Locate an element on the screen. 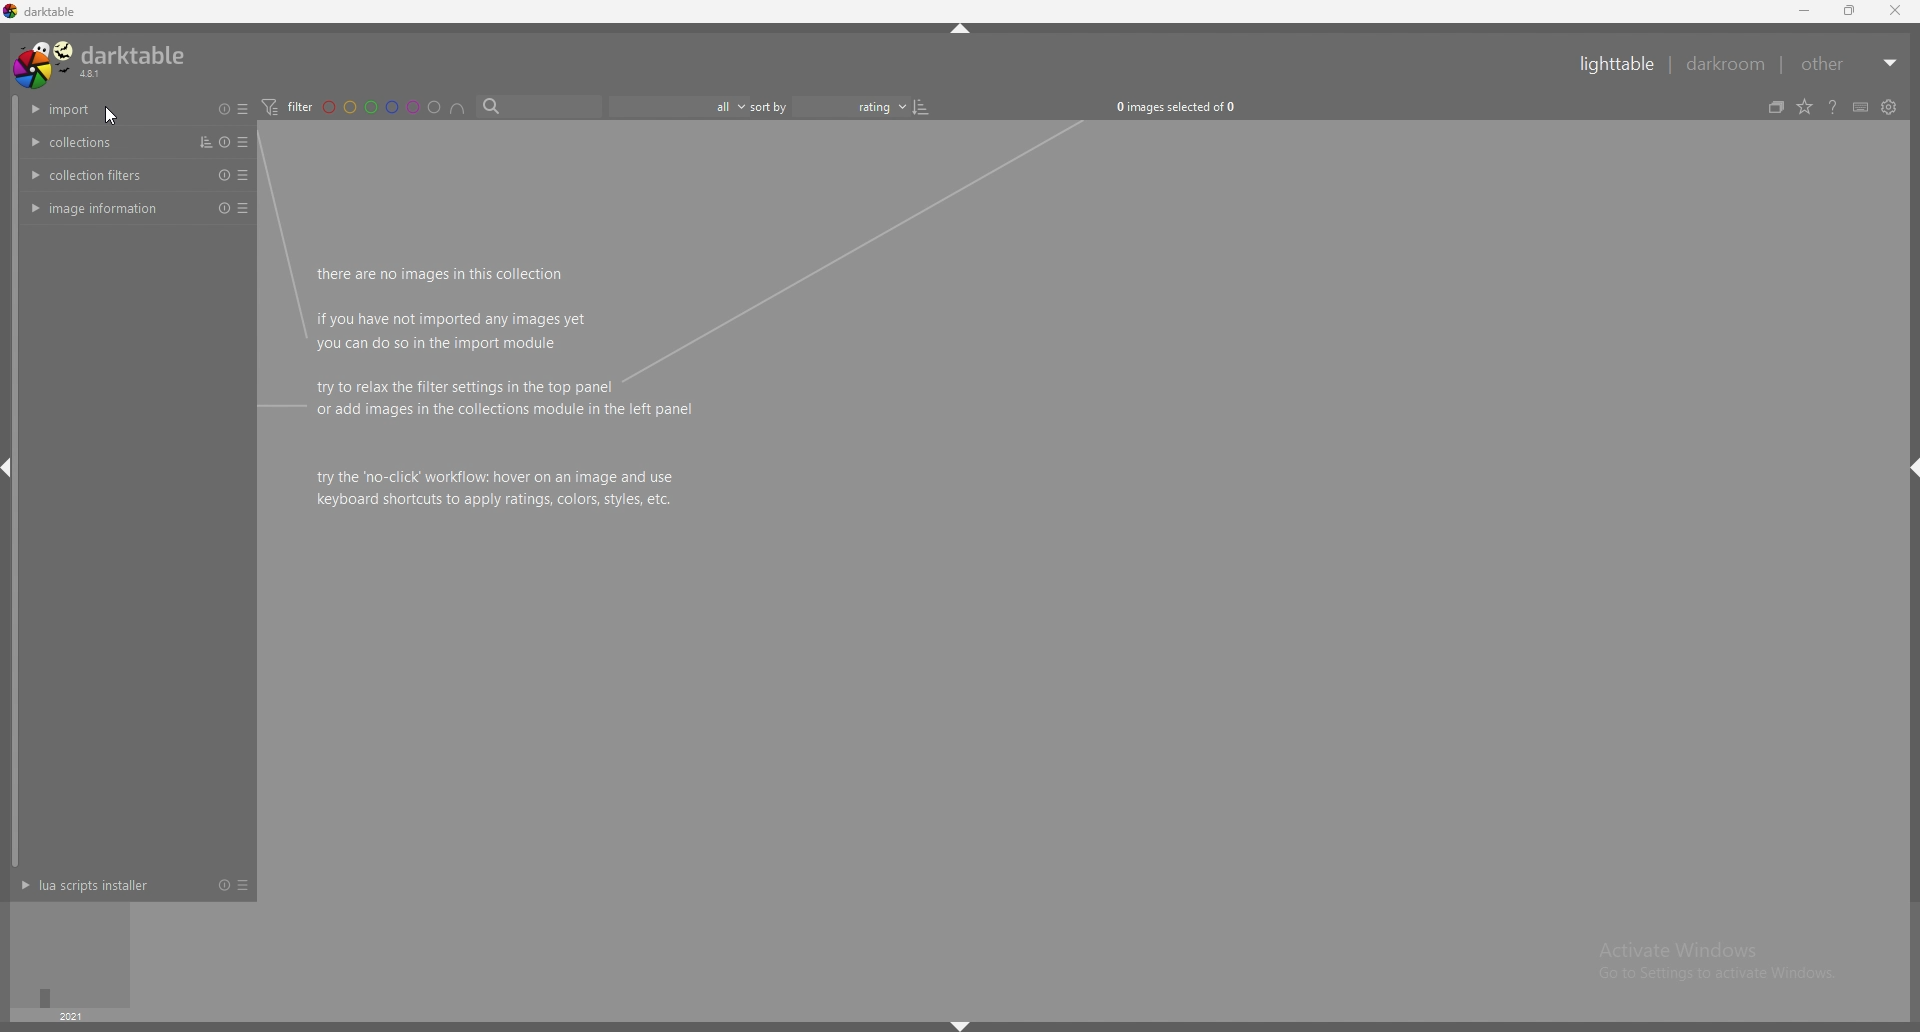 The height and width of the screenshot is (1032, 1920). image information is located at coordinates (98, 209).